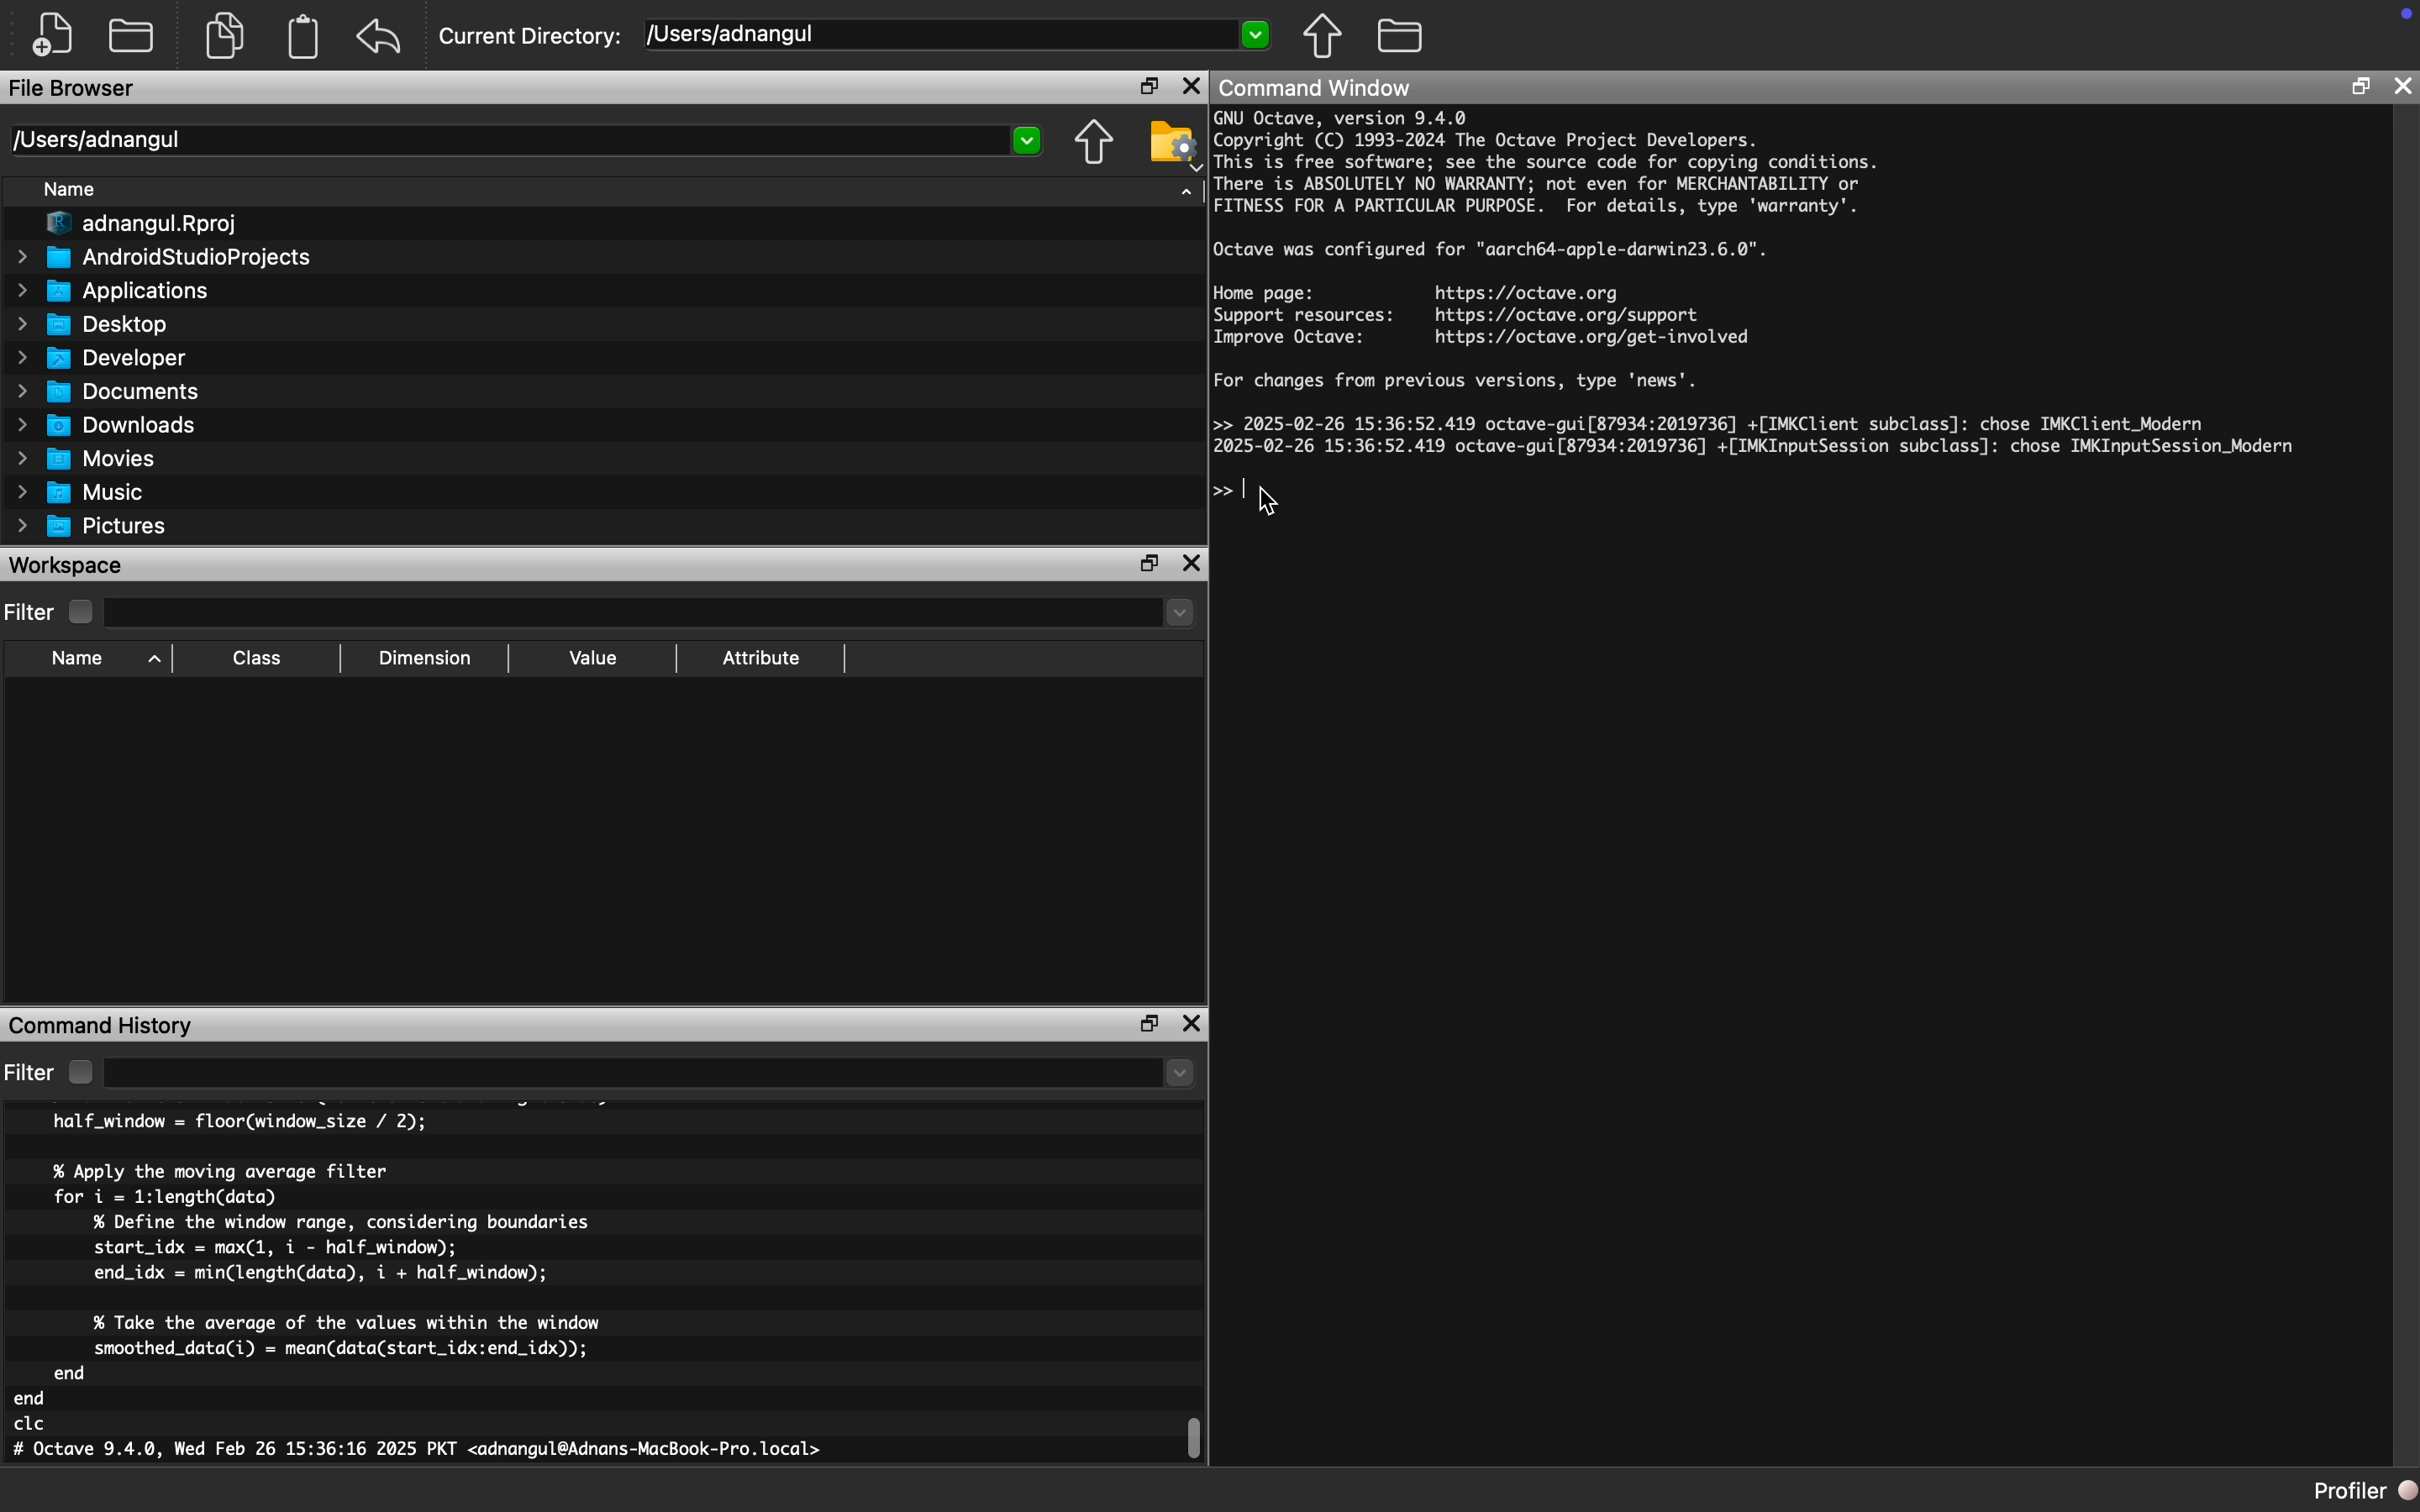  What do you see at coordinates (101, 1026) in the screenshot?
I see `Command History` at bounding box center [101, 1026].